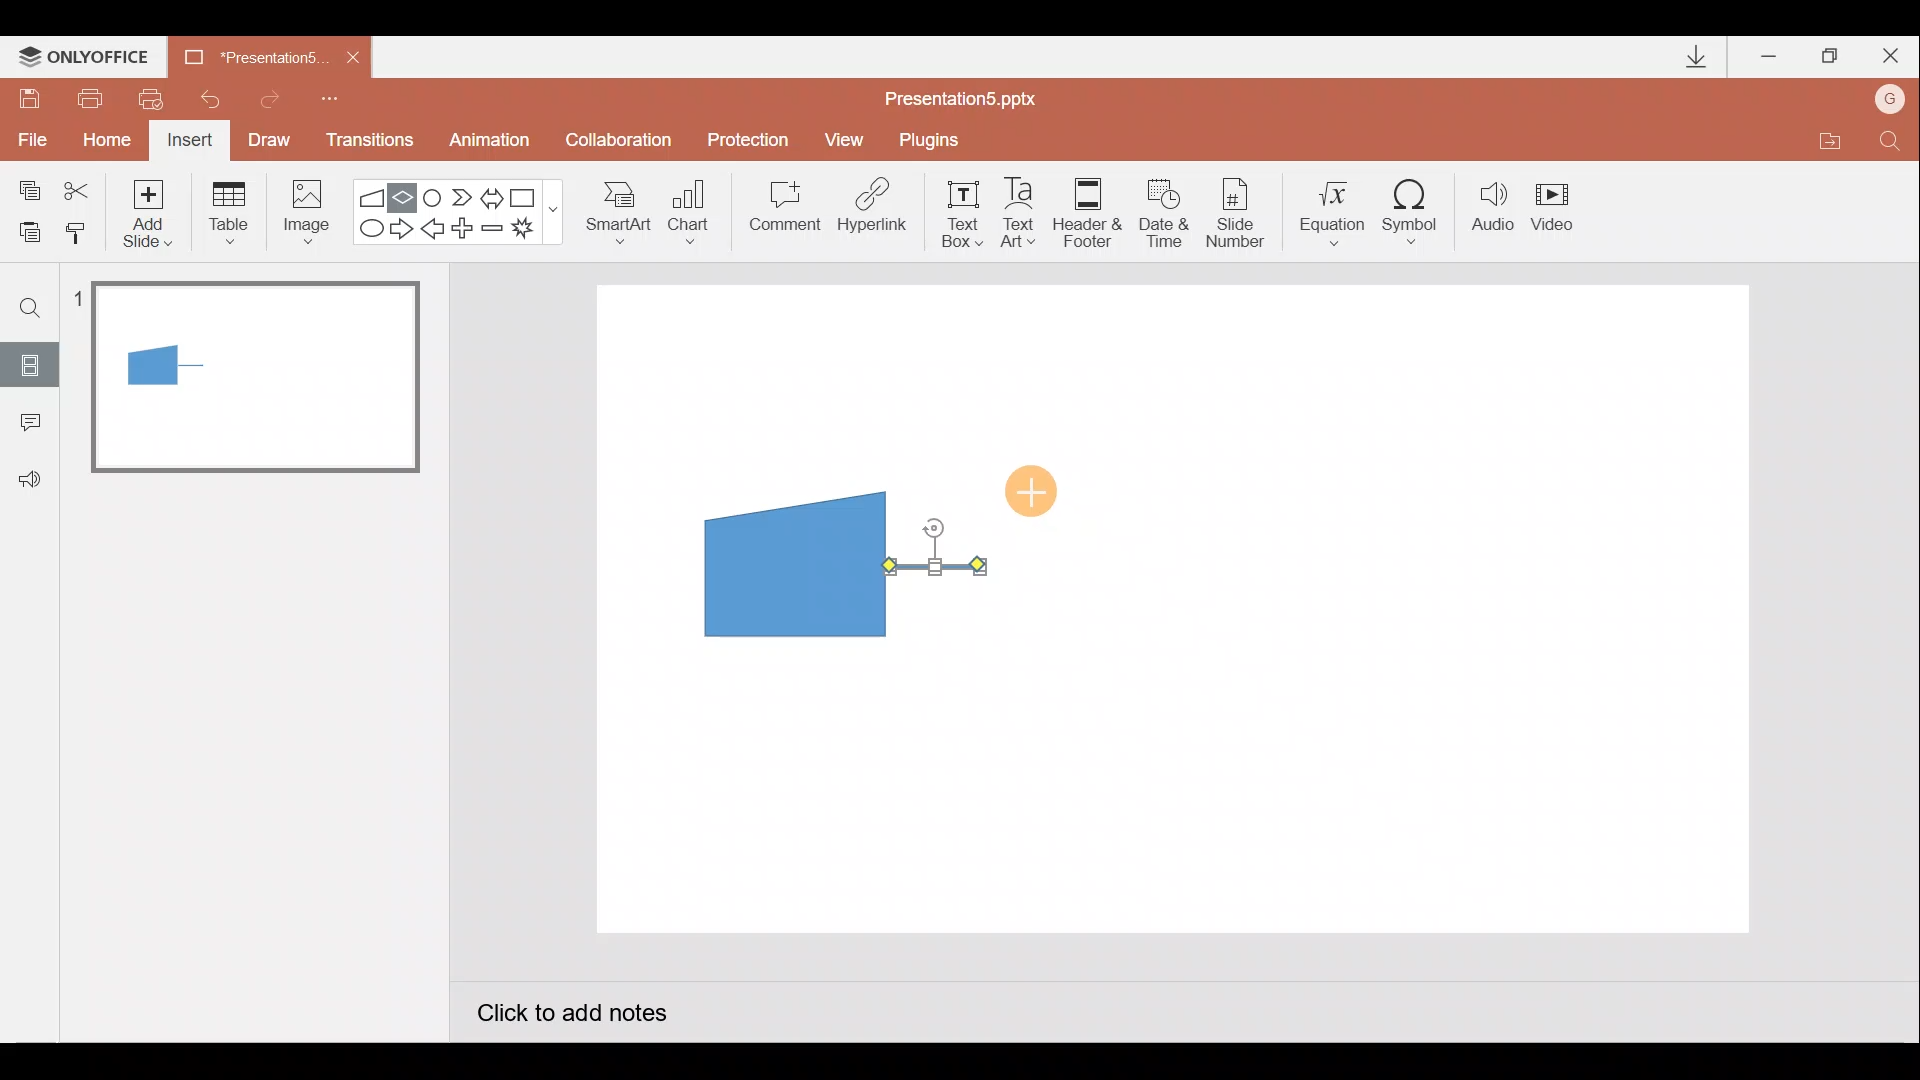 This screenshot has width=1920, height=1080. What do you see at coordinates (152, 209) in the screenshot?
I see `Add slide` at bounding box center [152, 209].